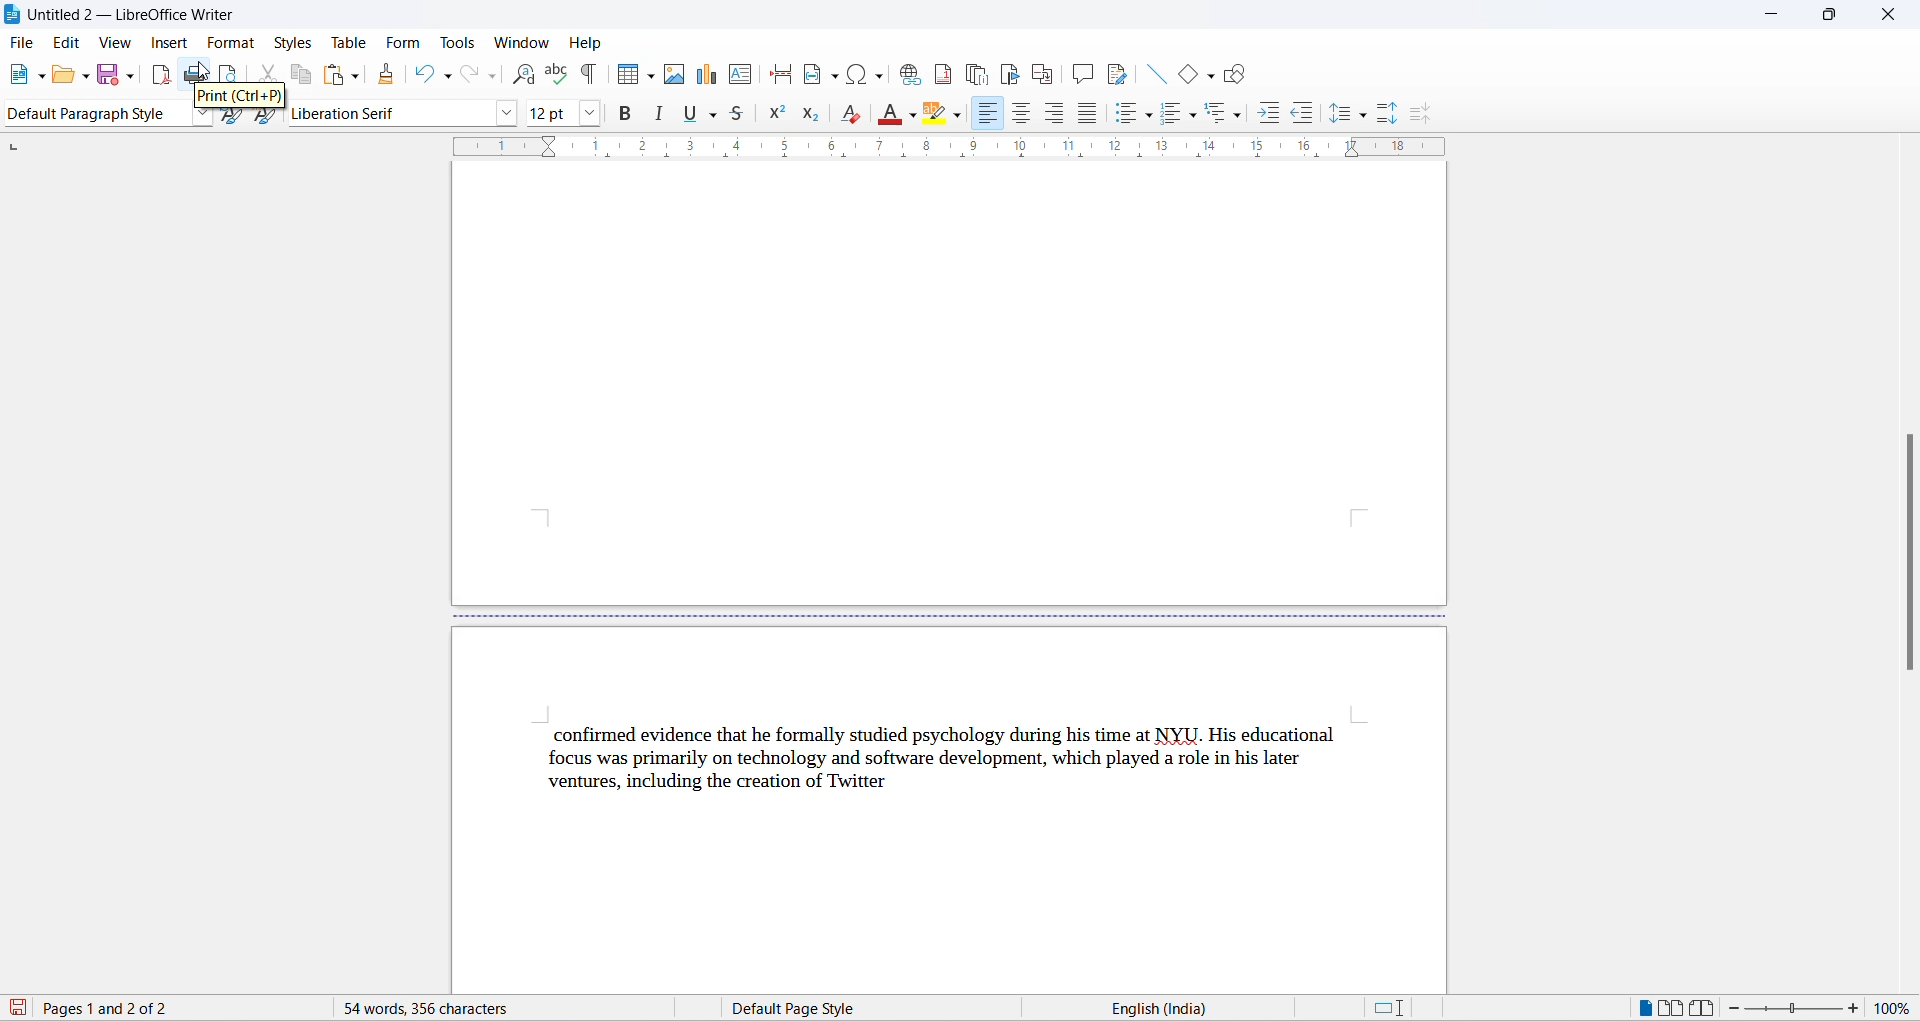  I want to click on insert footnote, so click(939, 74).